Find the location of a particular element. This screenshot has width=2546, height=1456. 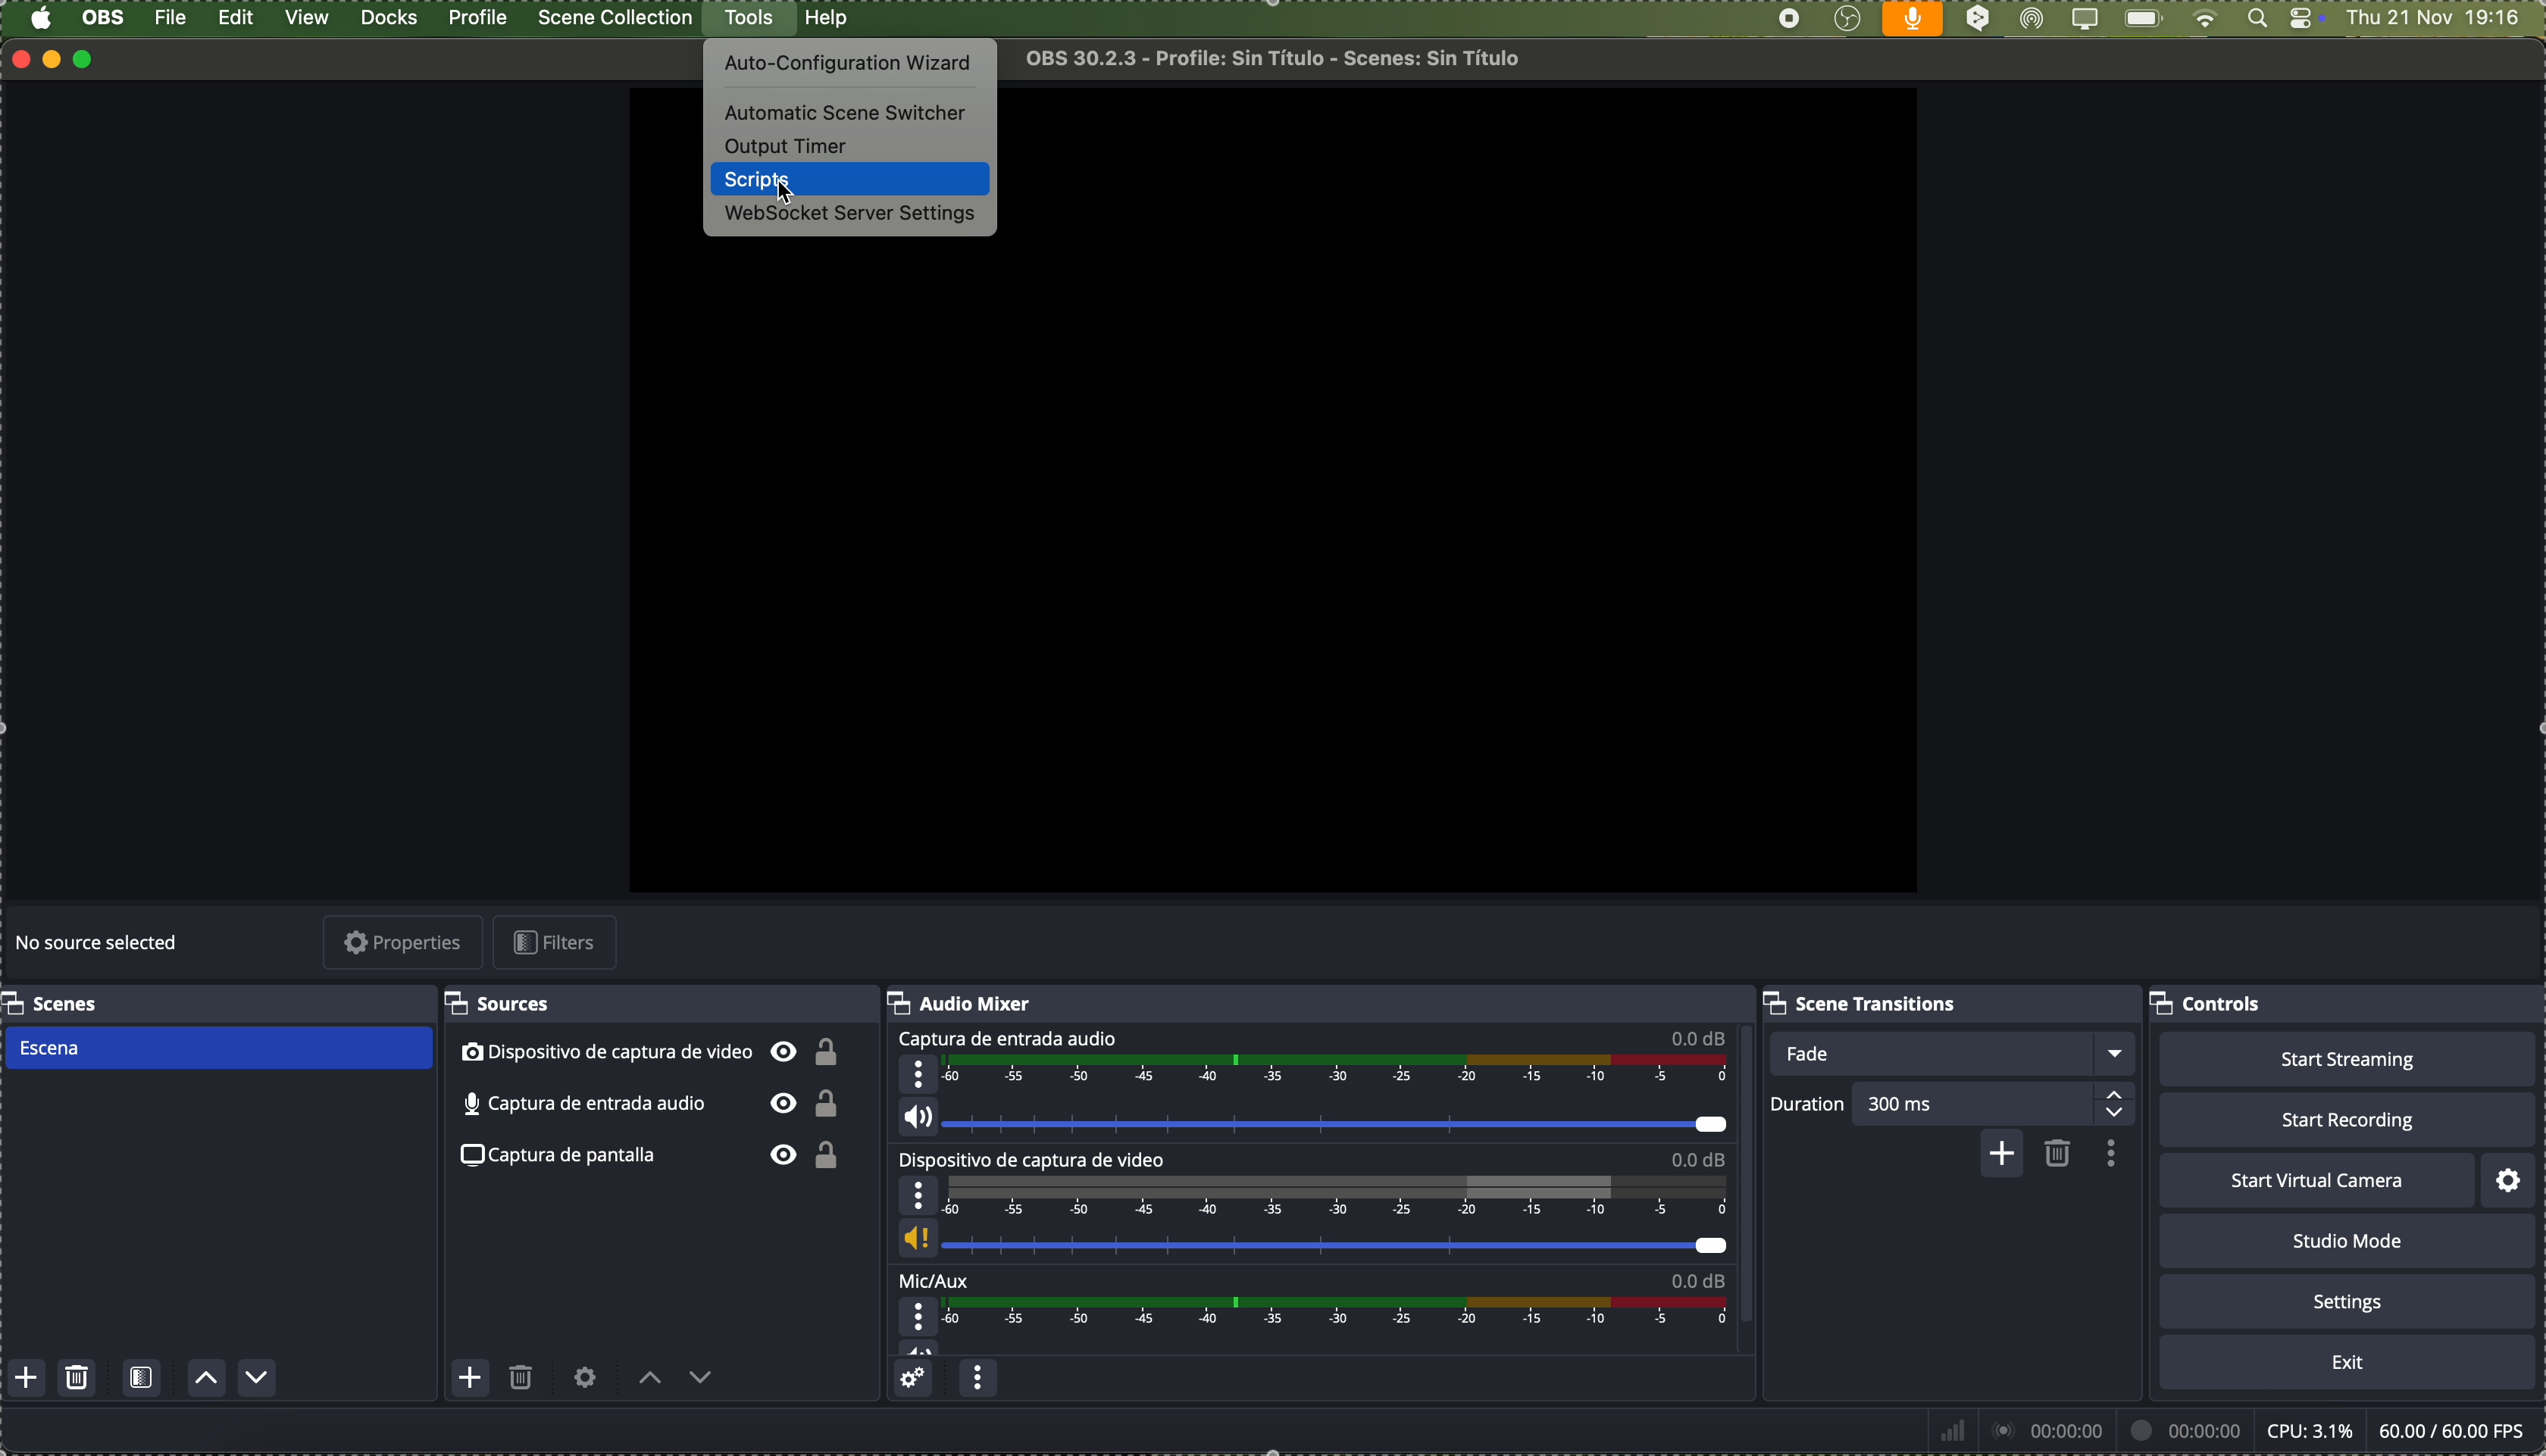

maximize program is located at coordinates (90, 59).